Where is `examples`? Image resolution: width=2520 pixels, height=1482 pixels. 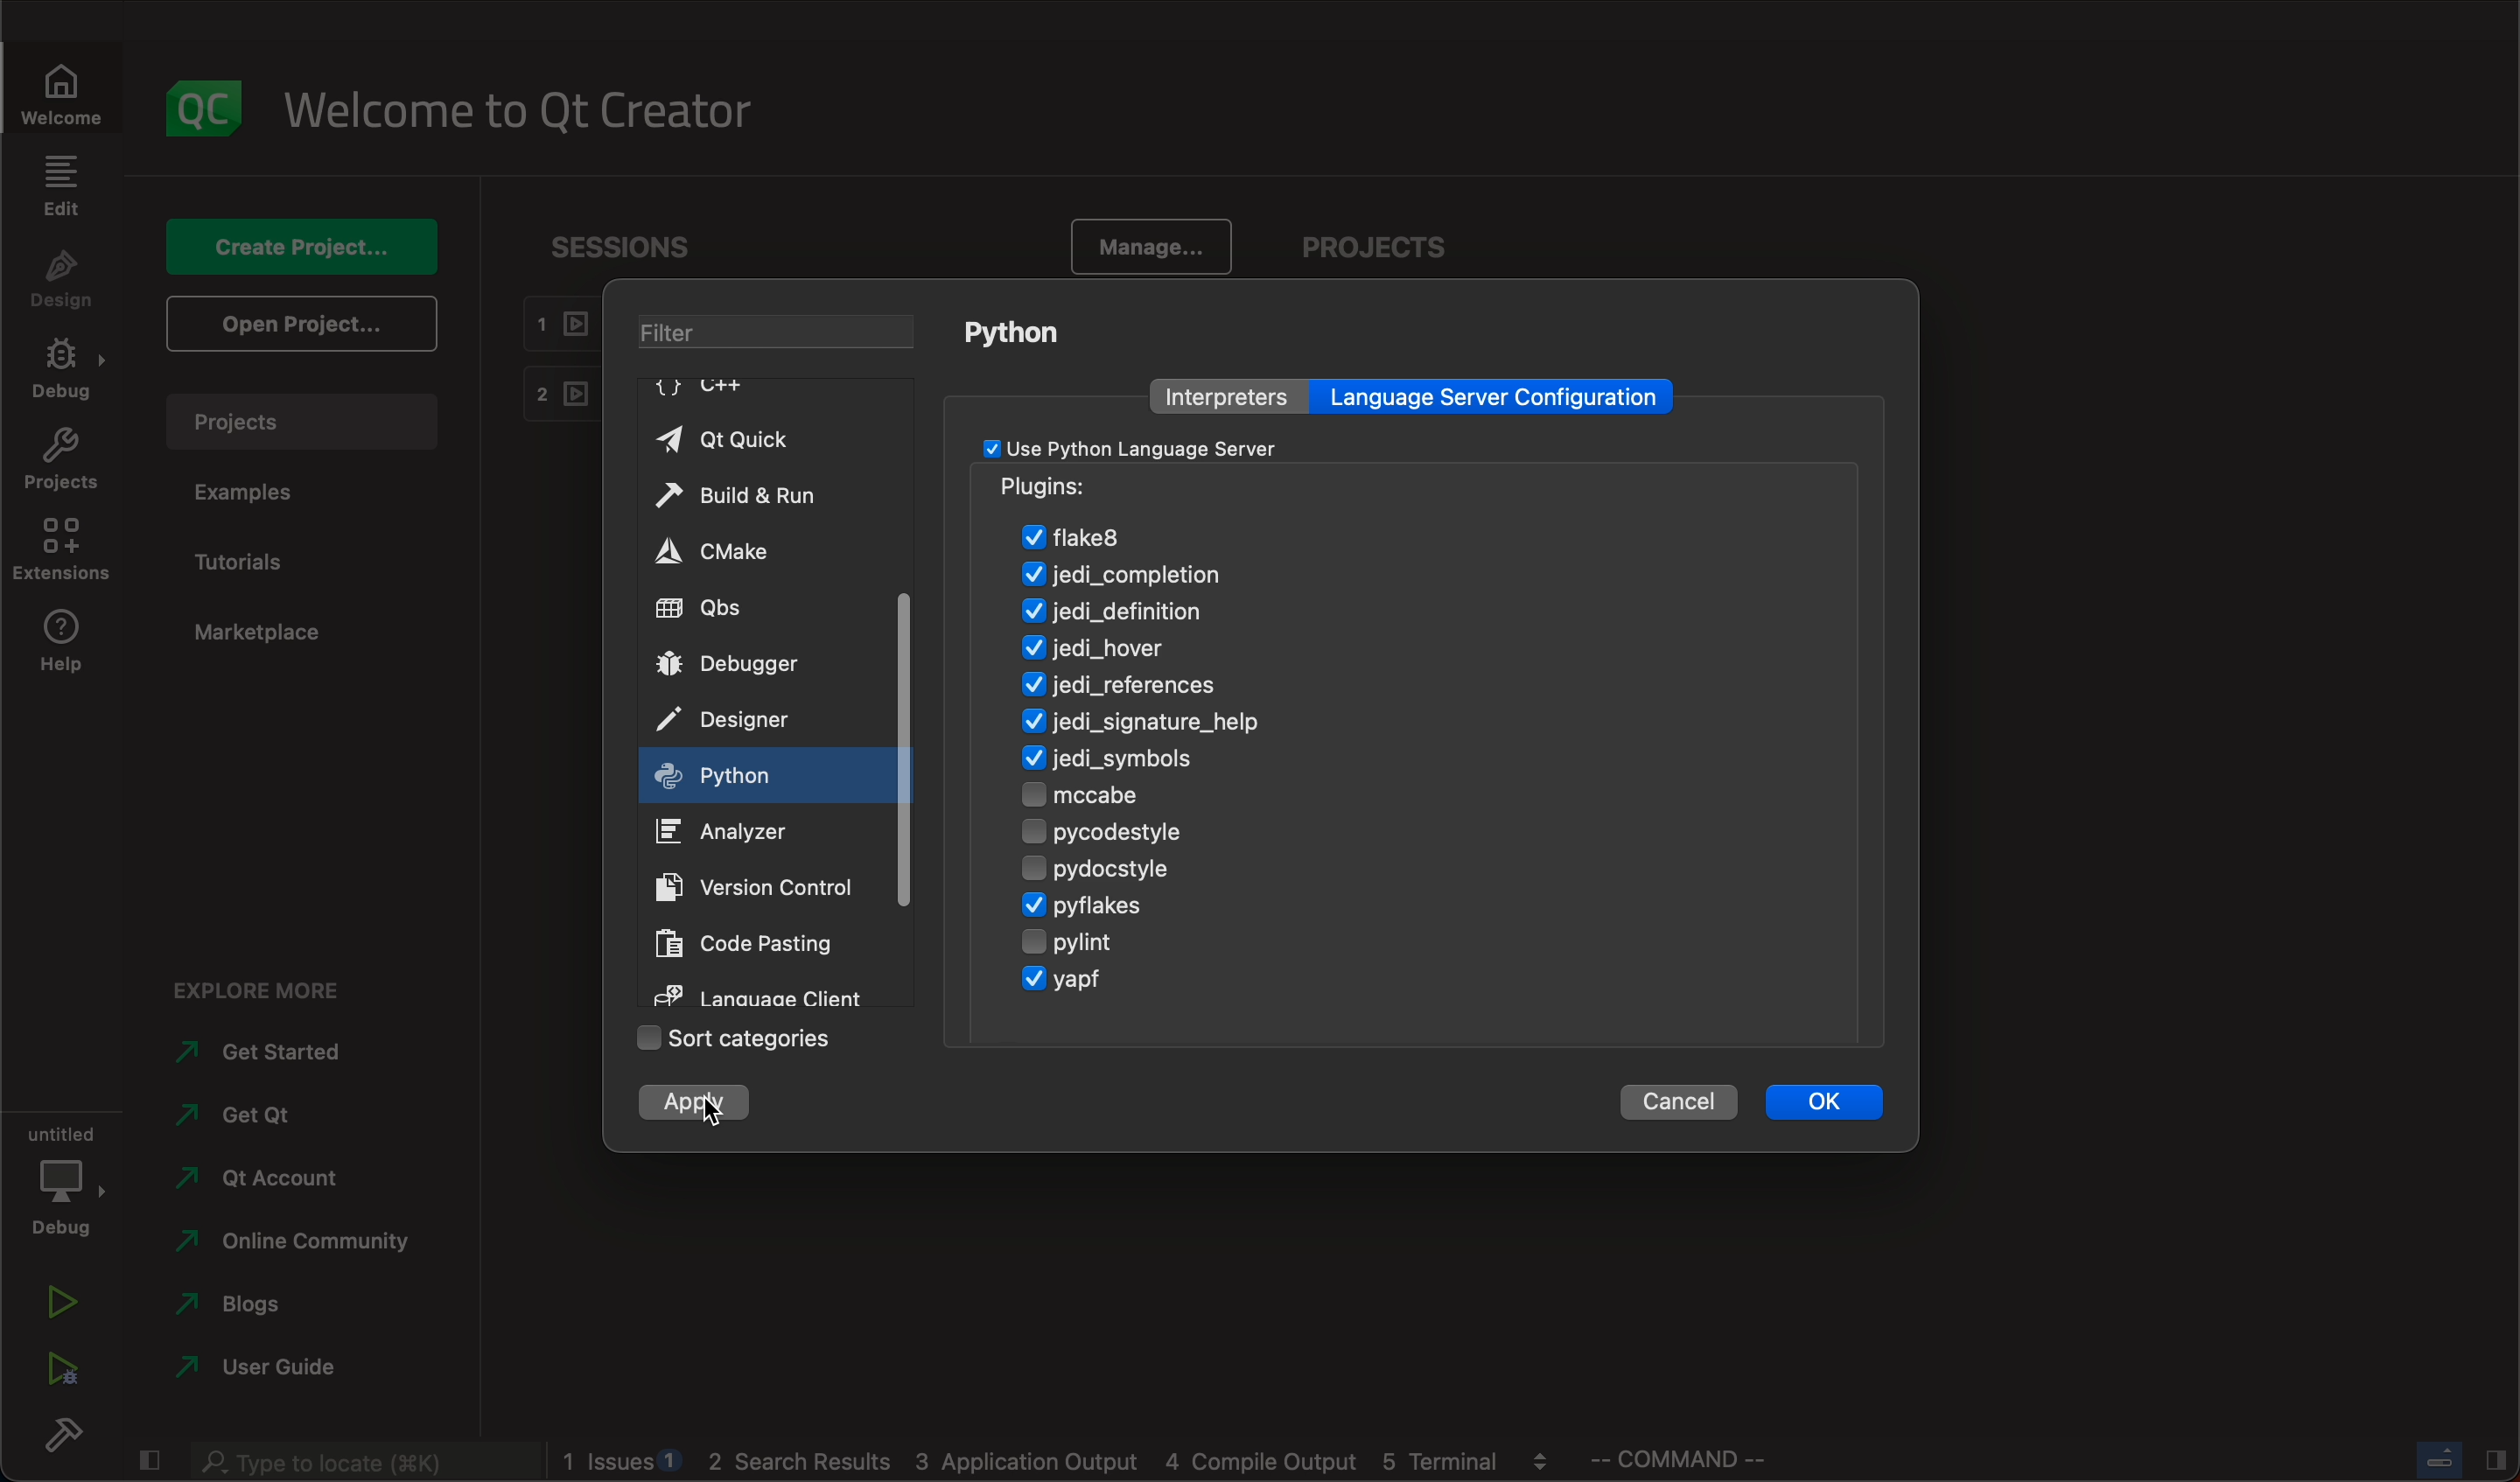 examples is located at coordinates (250, 497).